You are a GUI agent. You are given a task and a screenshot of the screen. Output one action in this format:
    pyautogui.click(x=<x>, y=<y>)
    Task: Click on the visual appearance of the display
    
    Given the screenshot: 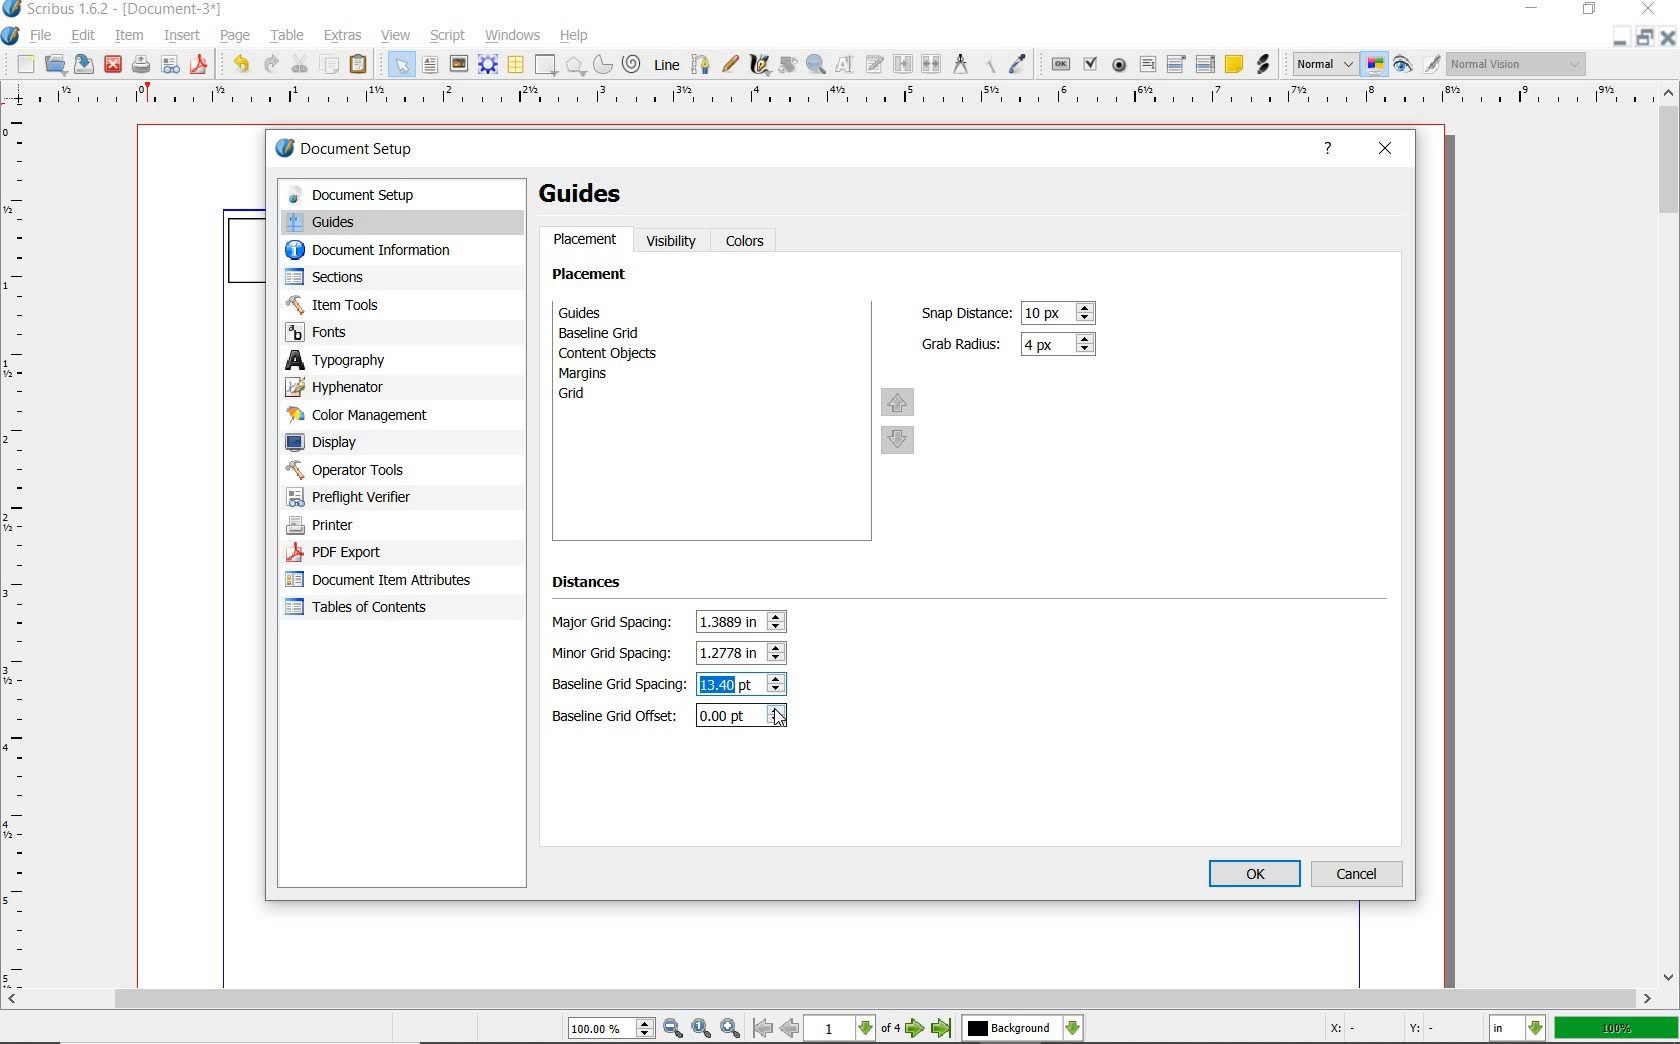 What is the action you would take?
    pyautogui.click(x=1518, y=65)
    